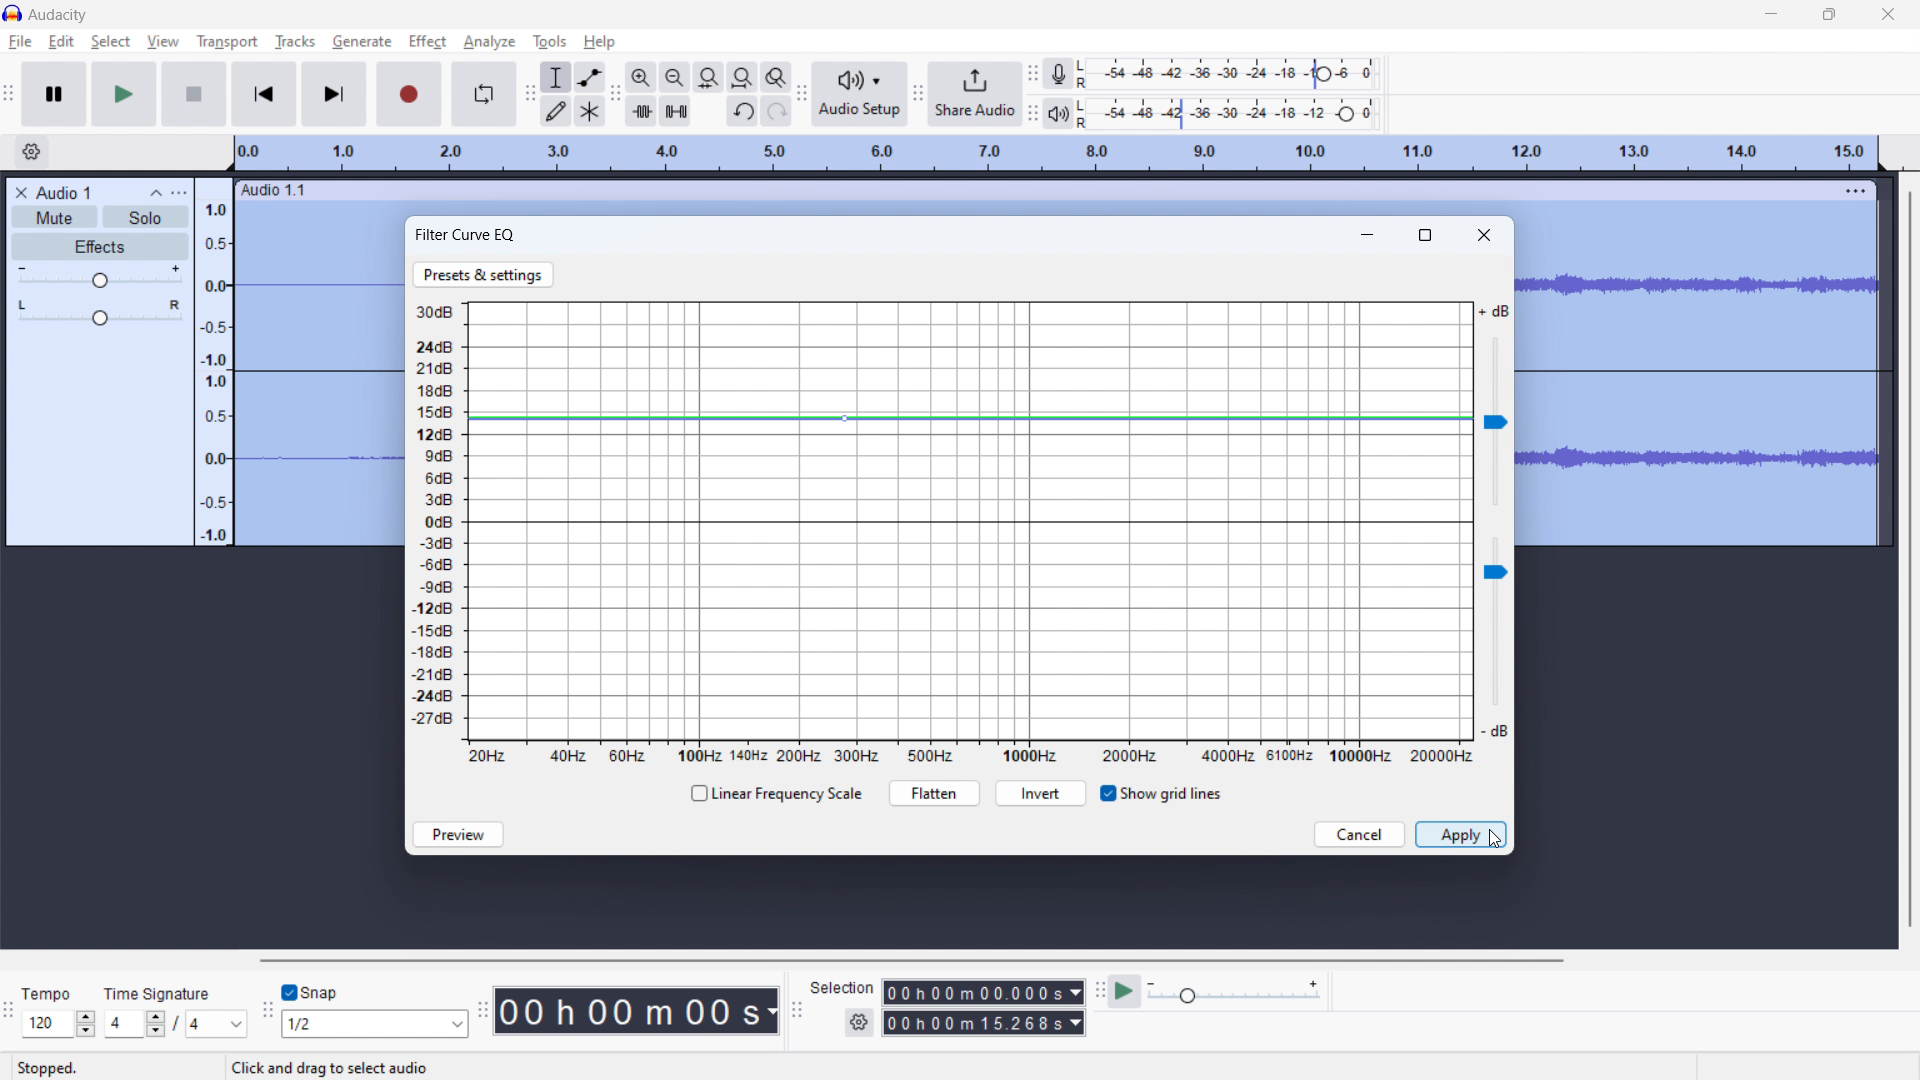 Image resolution: width=1920 pixels, height=1080 pixels. I want to click on snap toggle, so click(311, 991).